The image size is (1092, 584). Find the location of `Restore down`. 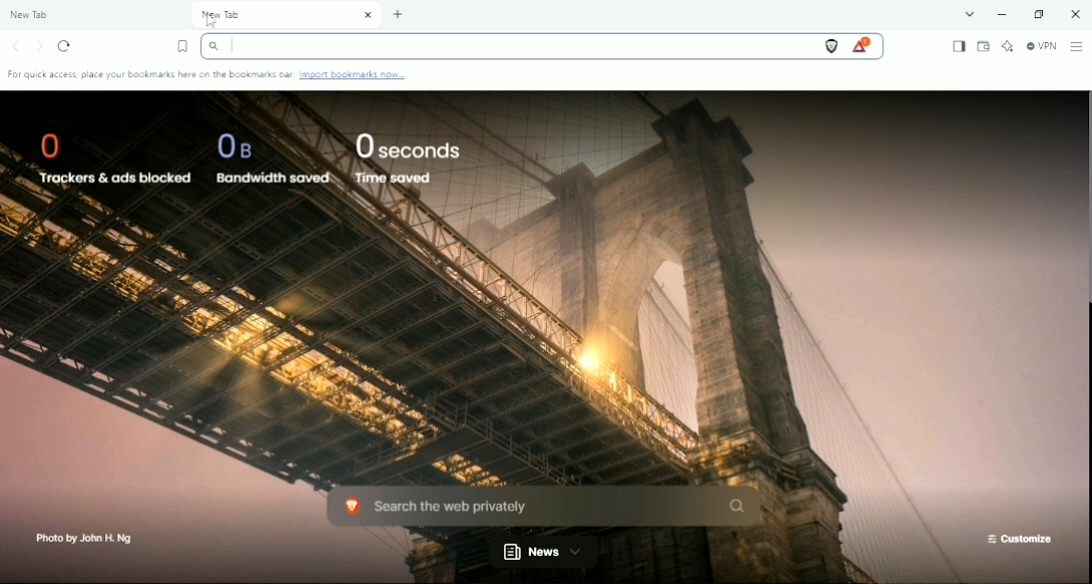

Restore down is located at coordinates (1038, 14).